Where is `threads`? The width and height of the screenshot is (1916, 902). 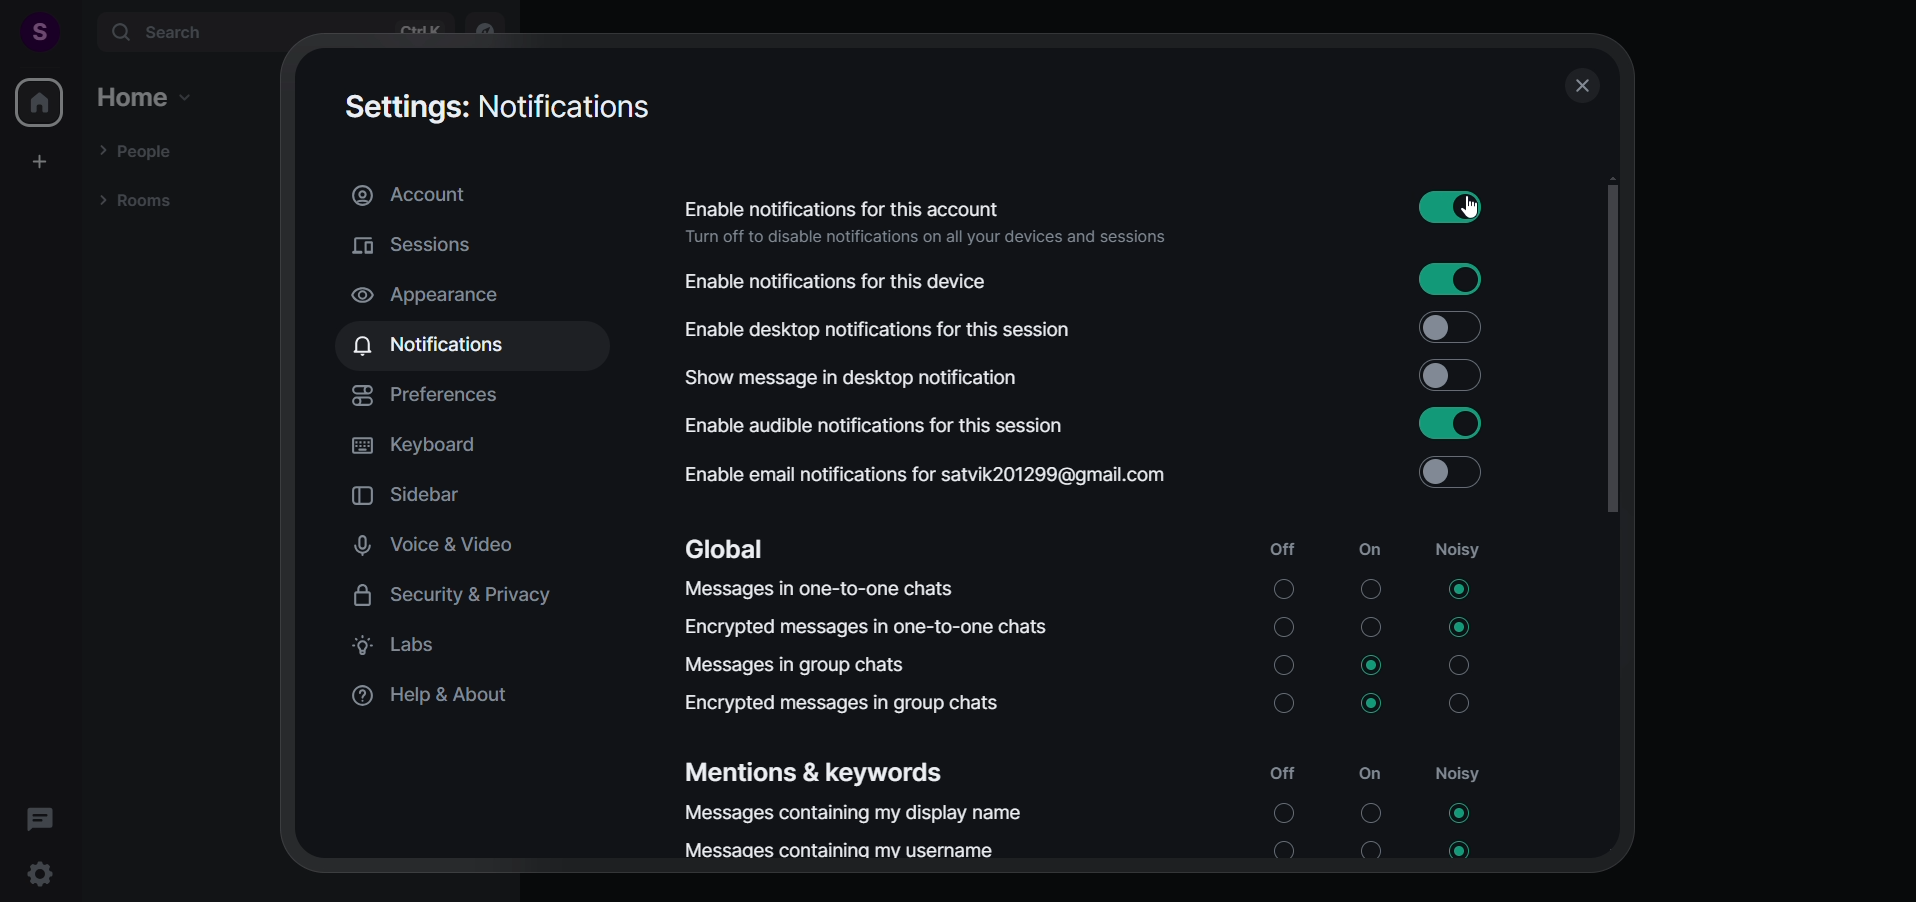 threads is located at coordinates (39, 812).